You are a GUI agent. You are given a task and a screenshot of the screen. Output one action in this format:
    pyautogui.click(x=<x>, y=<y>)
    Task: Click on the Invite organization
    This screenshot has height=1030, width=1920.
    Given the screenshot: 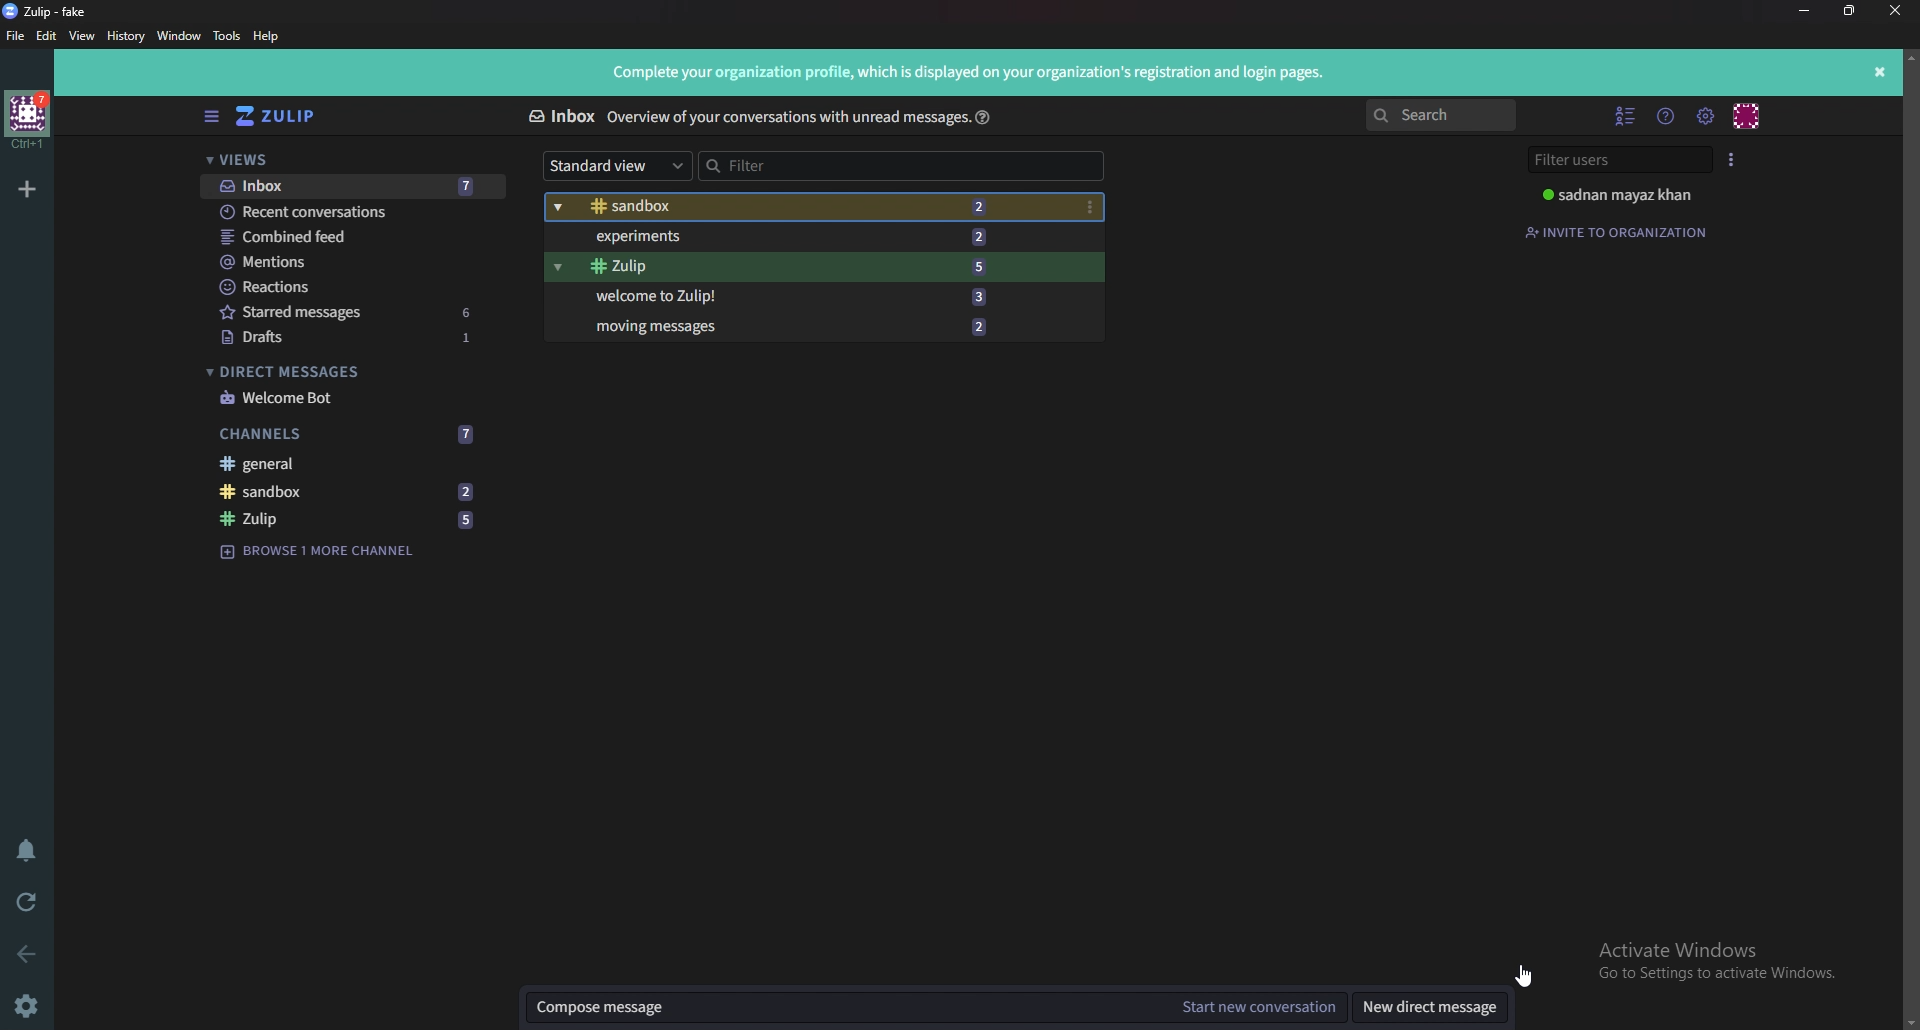 What is the action you would take?
    pyautogui.click(x=1616, y=233)
    